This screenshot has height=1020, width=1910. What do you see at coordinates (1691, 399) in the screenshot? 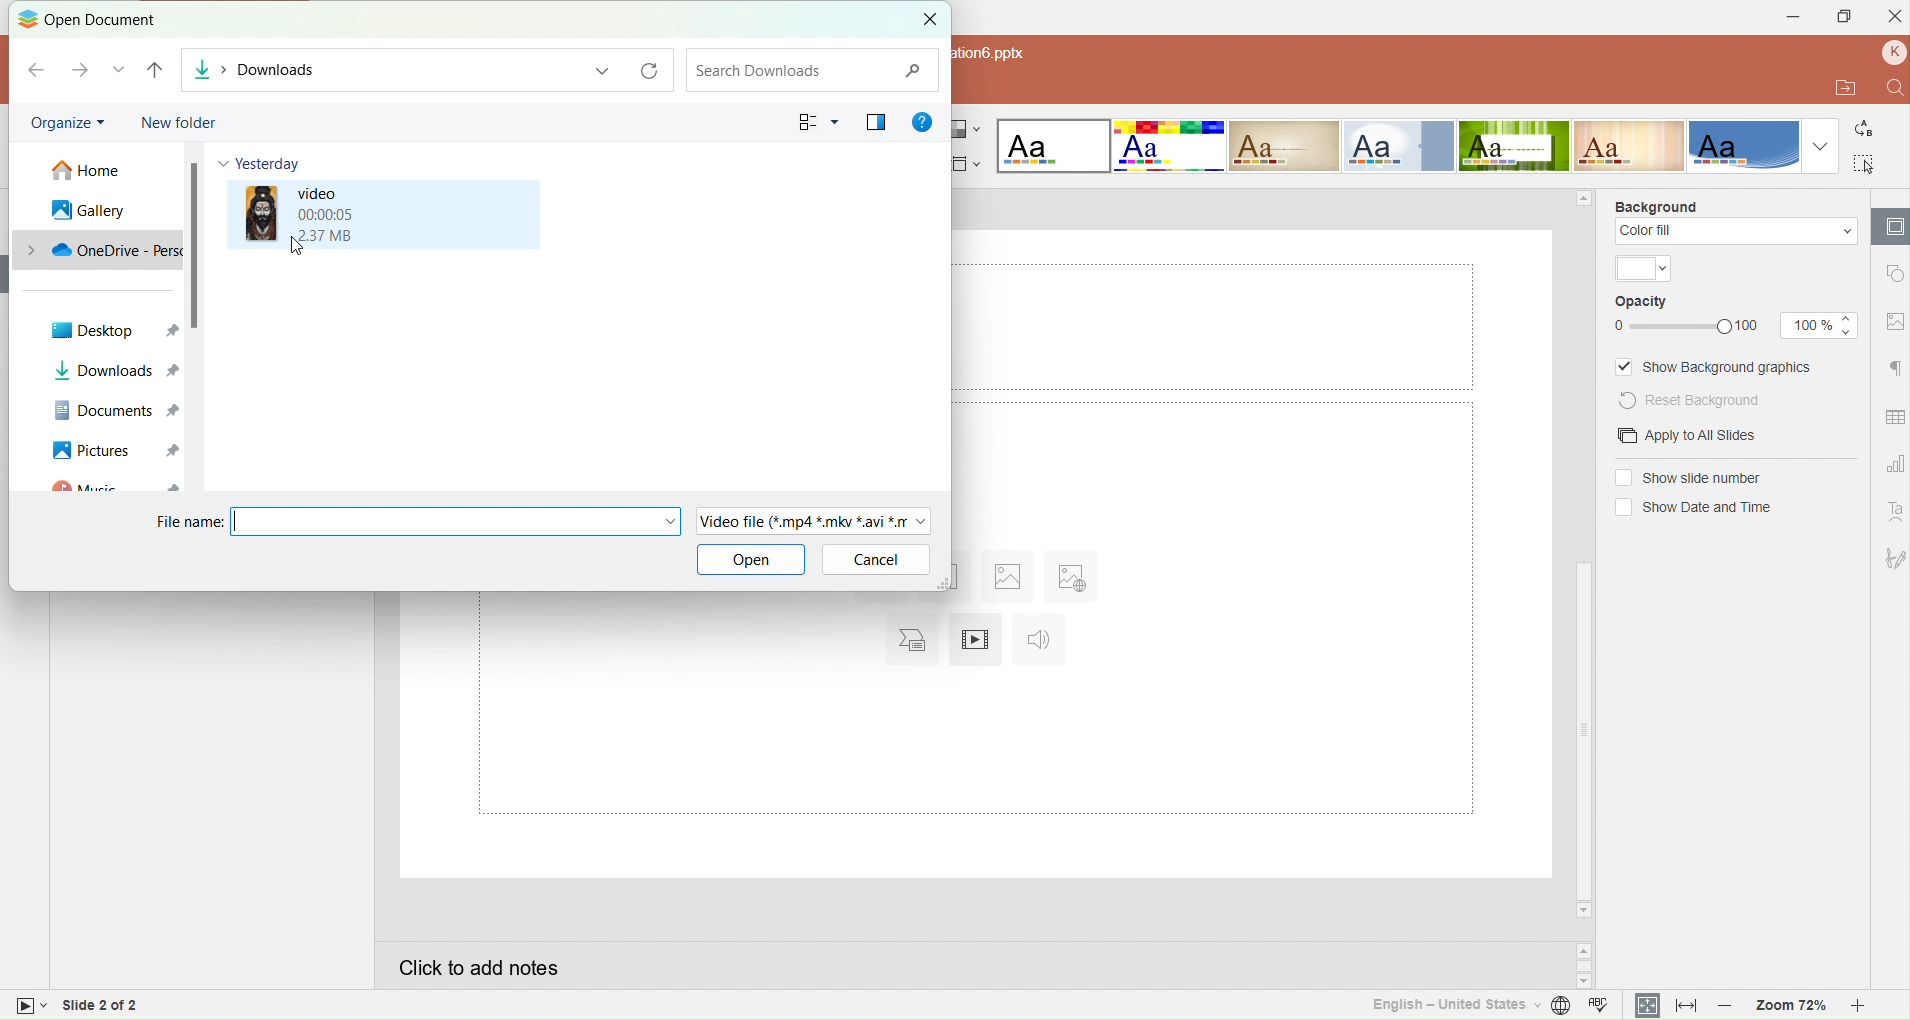
I see `Reset background` at bounding box center [1691, 399].